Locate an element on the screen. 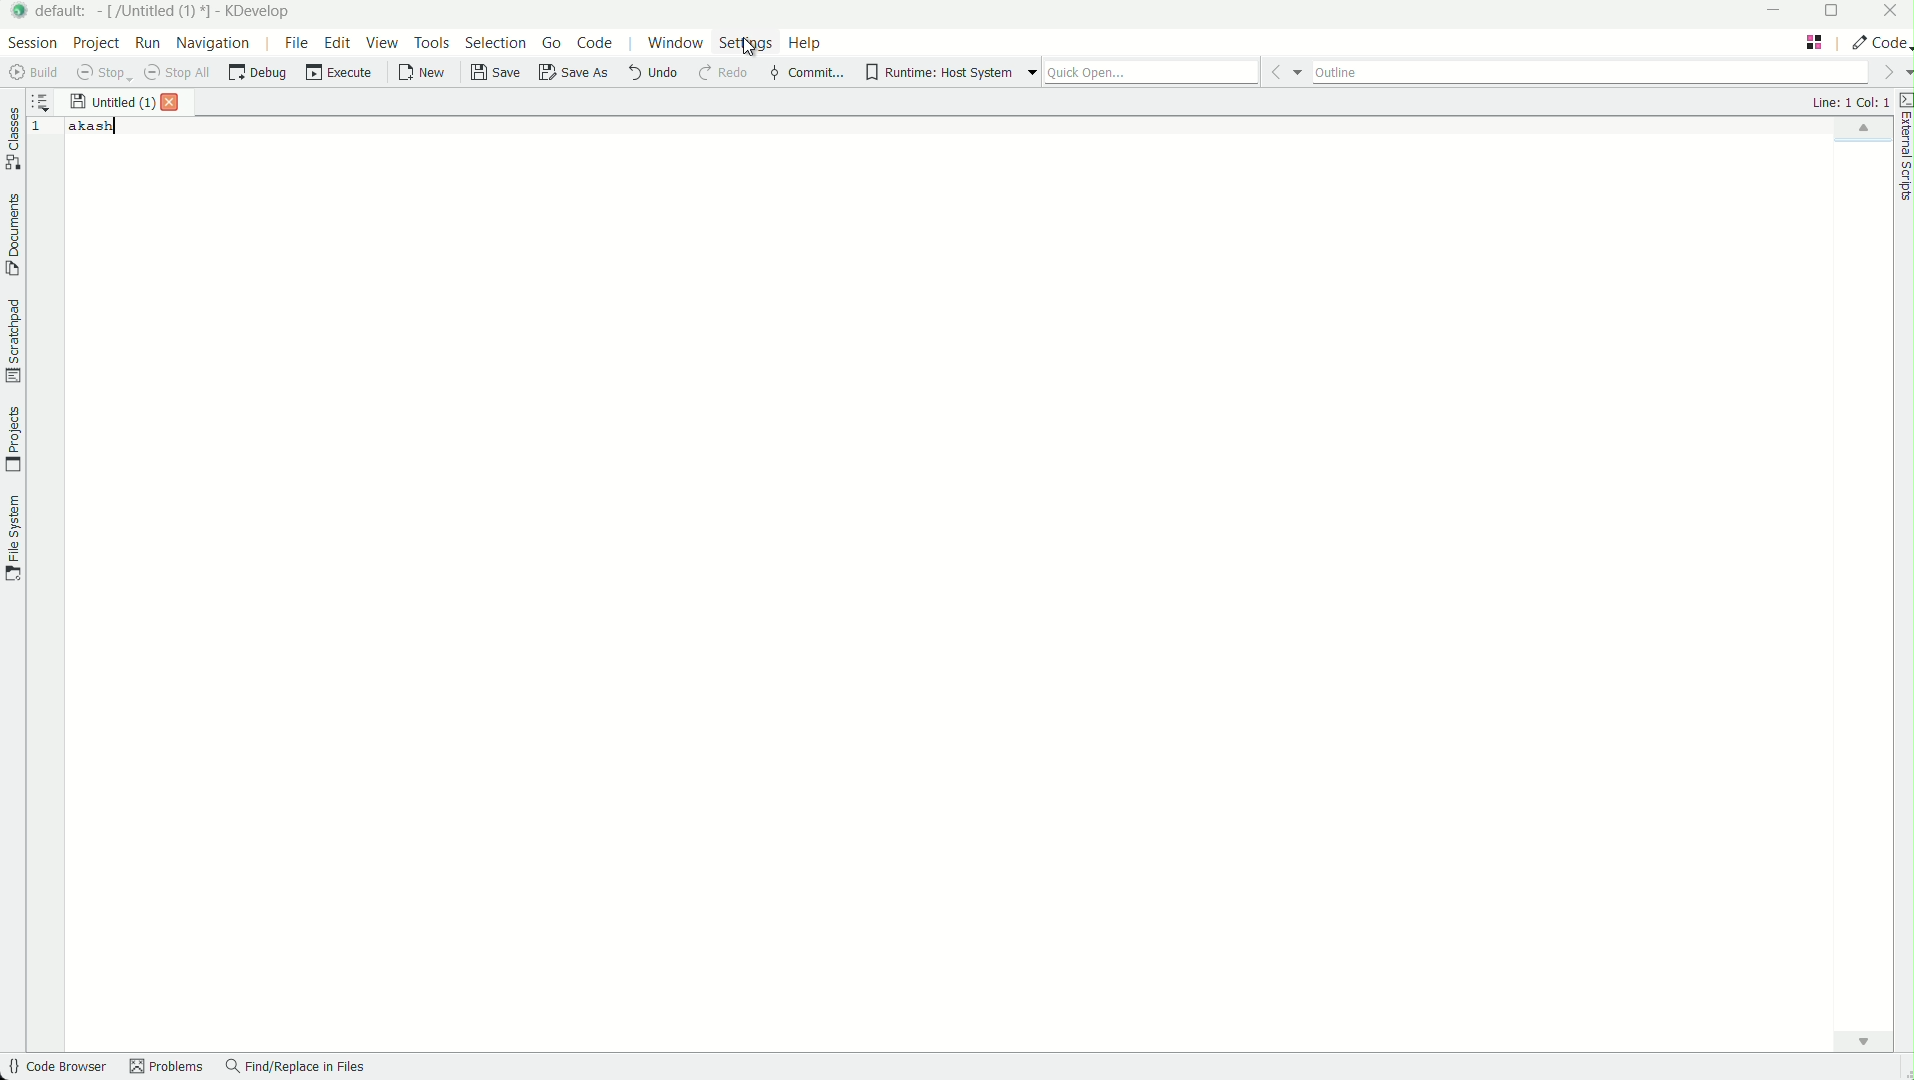  maximize or restore is located at coordinates (1836, 13).